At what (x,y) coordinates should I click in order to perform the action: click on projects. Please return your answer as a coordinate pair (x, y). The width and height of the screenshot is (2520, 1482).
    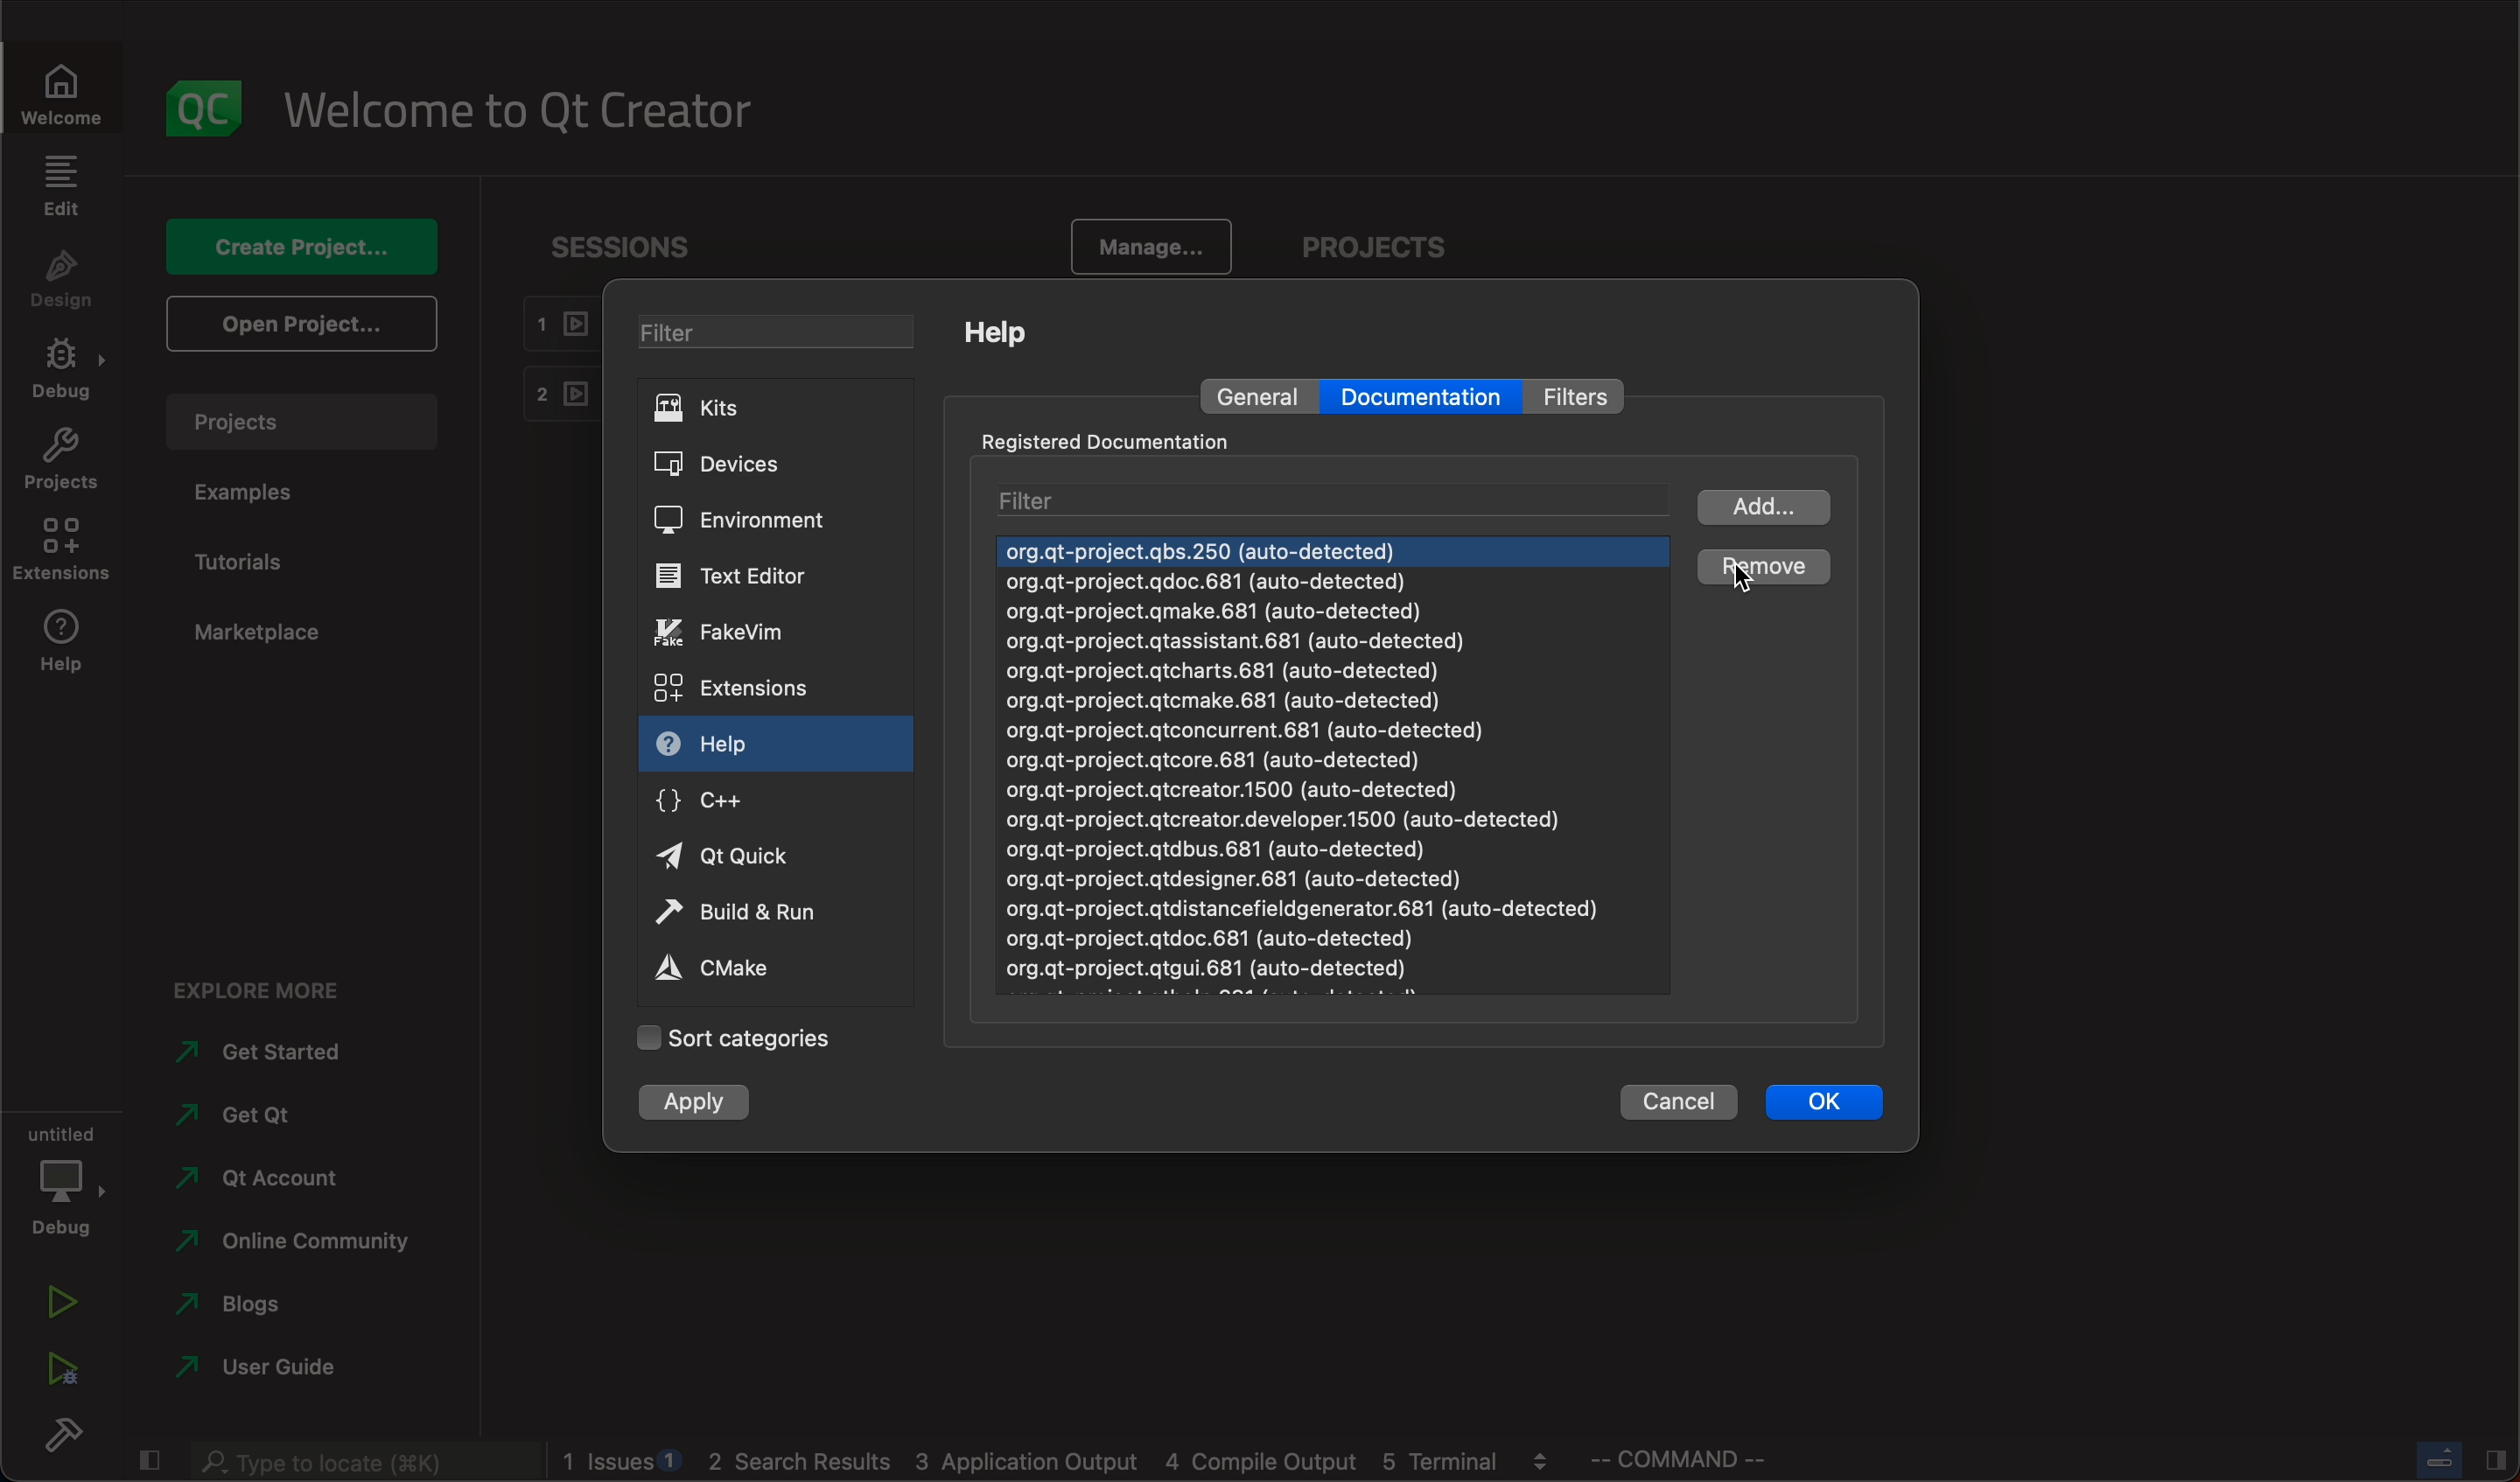
    Looking at the image, I should click on (301, 427).